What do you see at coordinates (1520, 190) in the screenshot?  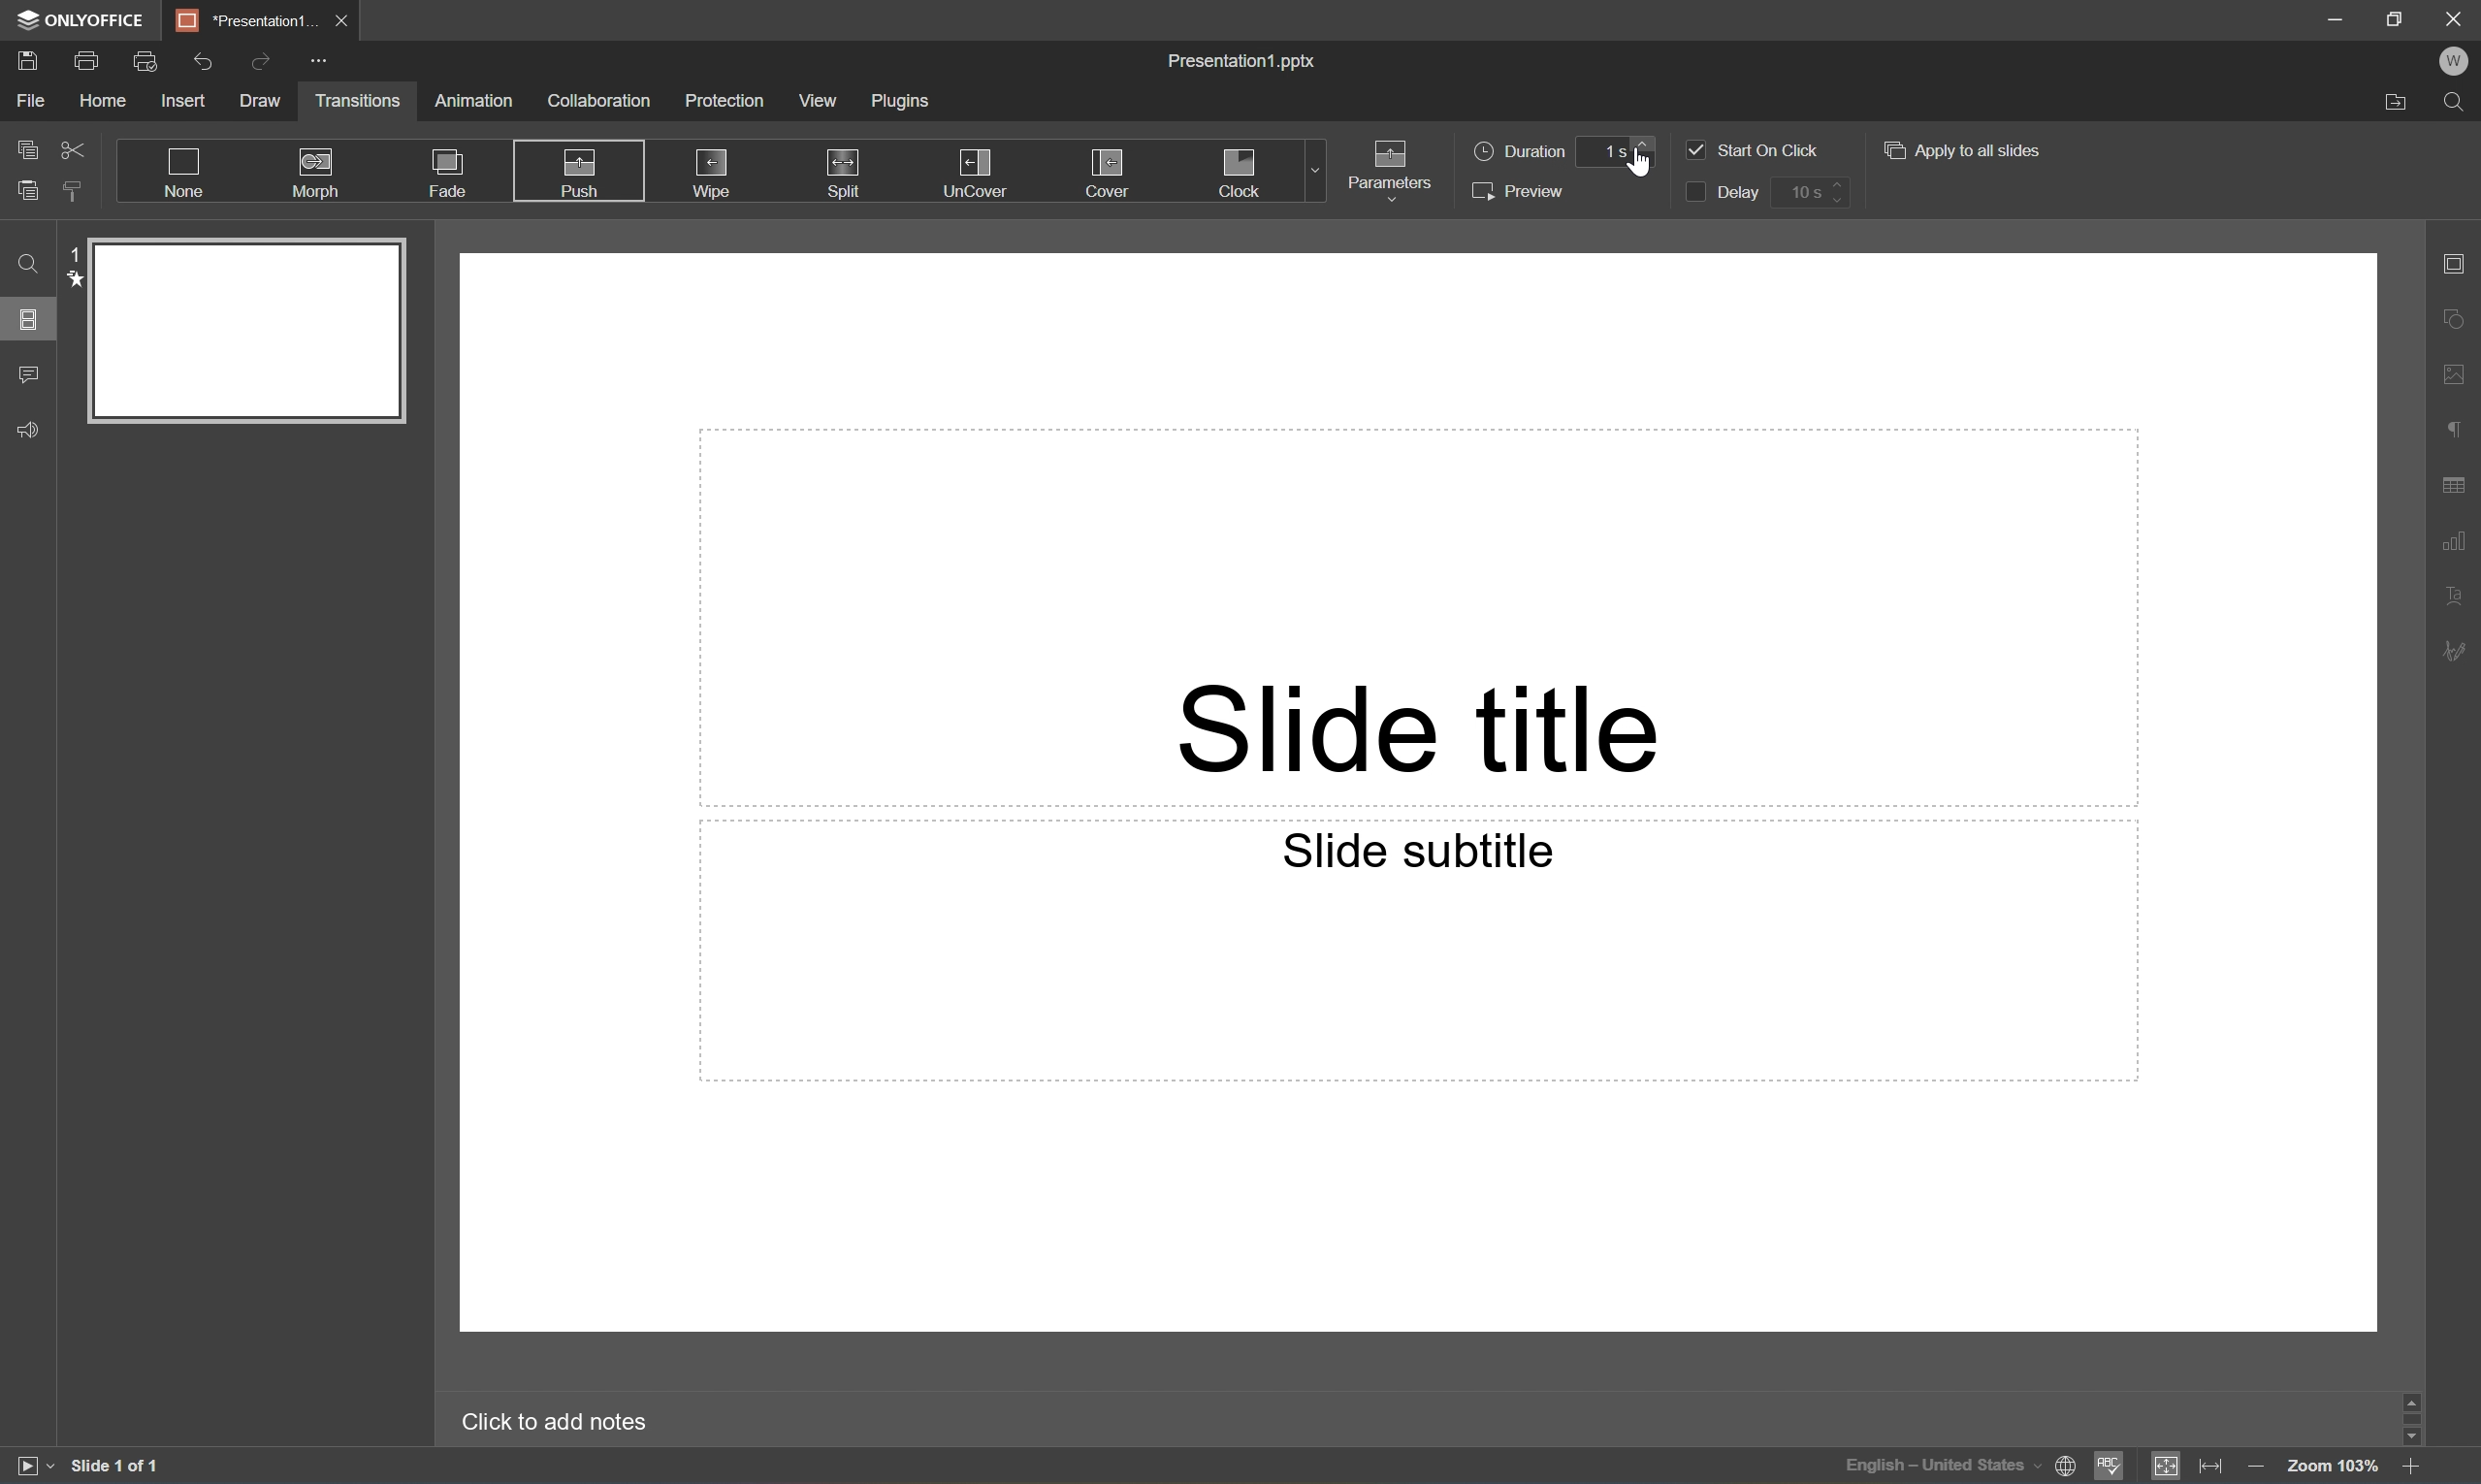 I see `Preview` at bounding box center [1520, 190].